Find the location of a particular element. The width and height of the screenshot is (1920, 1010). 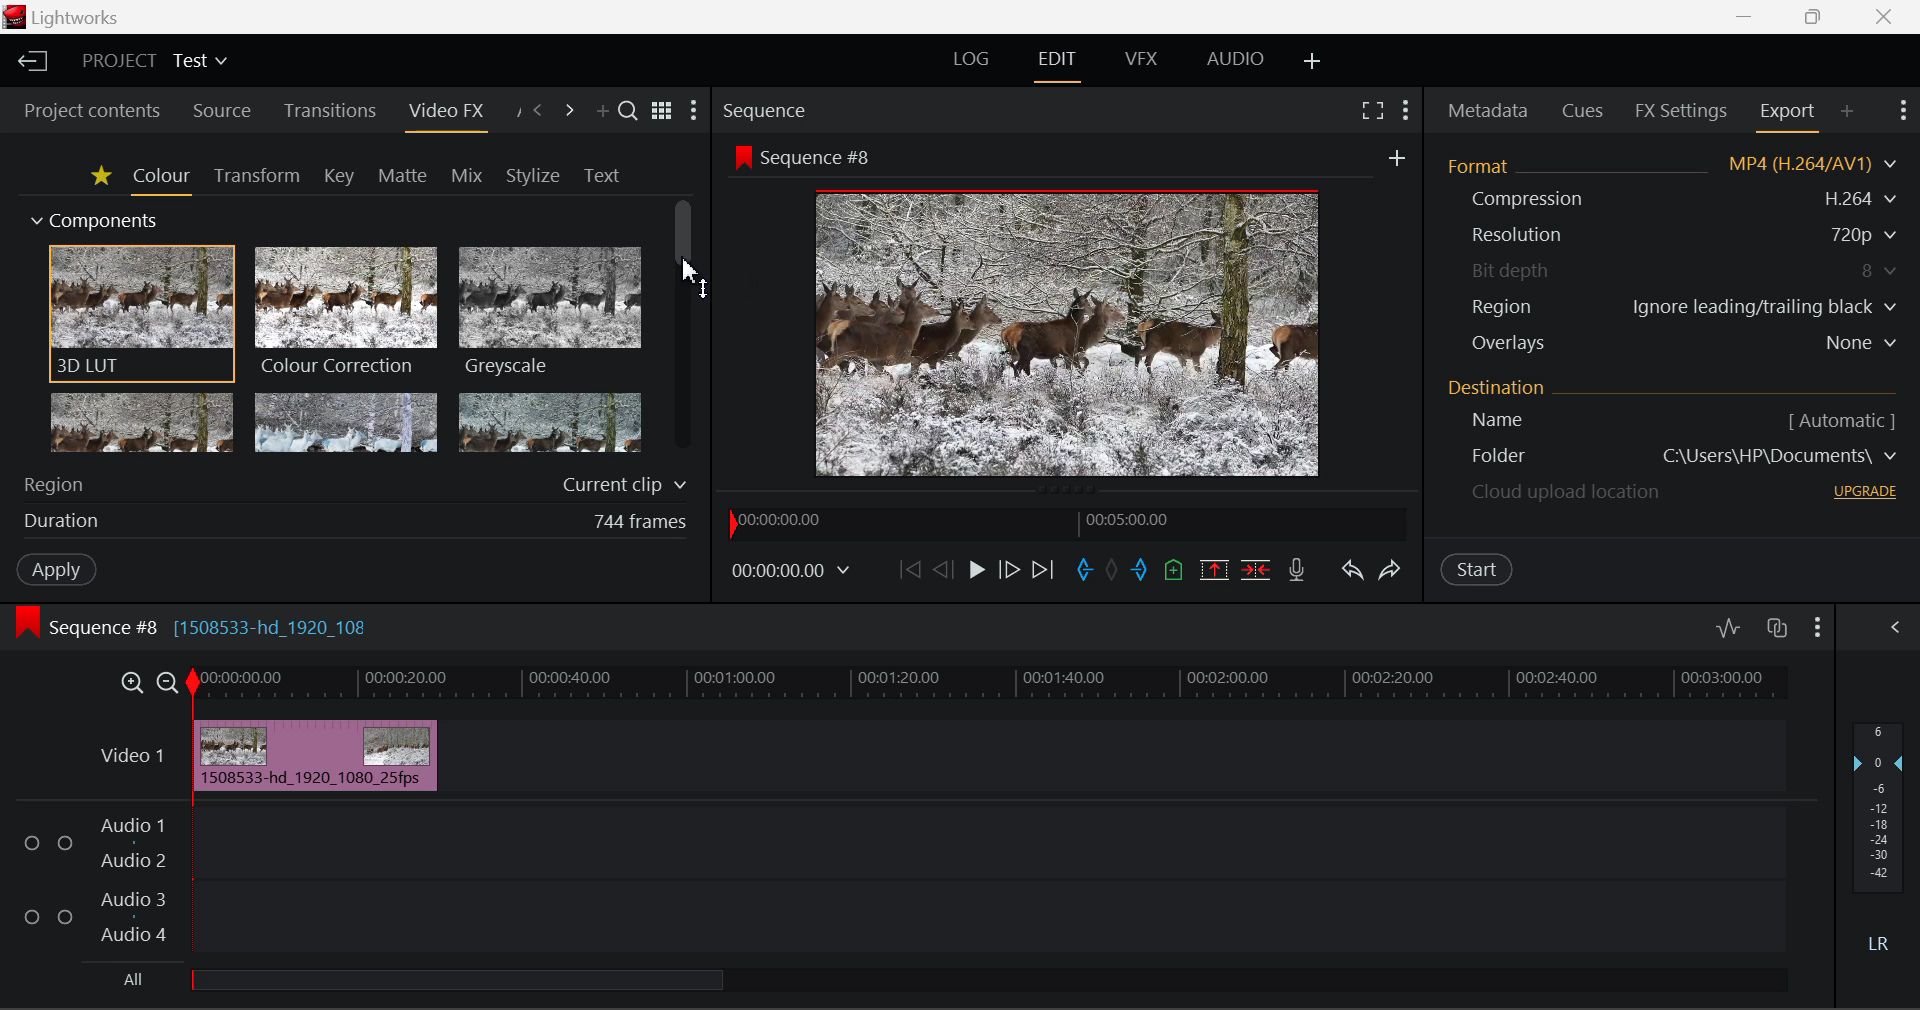

Audio Input Field is located at coordinates (996, 871).